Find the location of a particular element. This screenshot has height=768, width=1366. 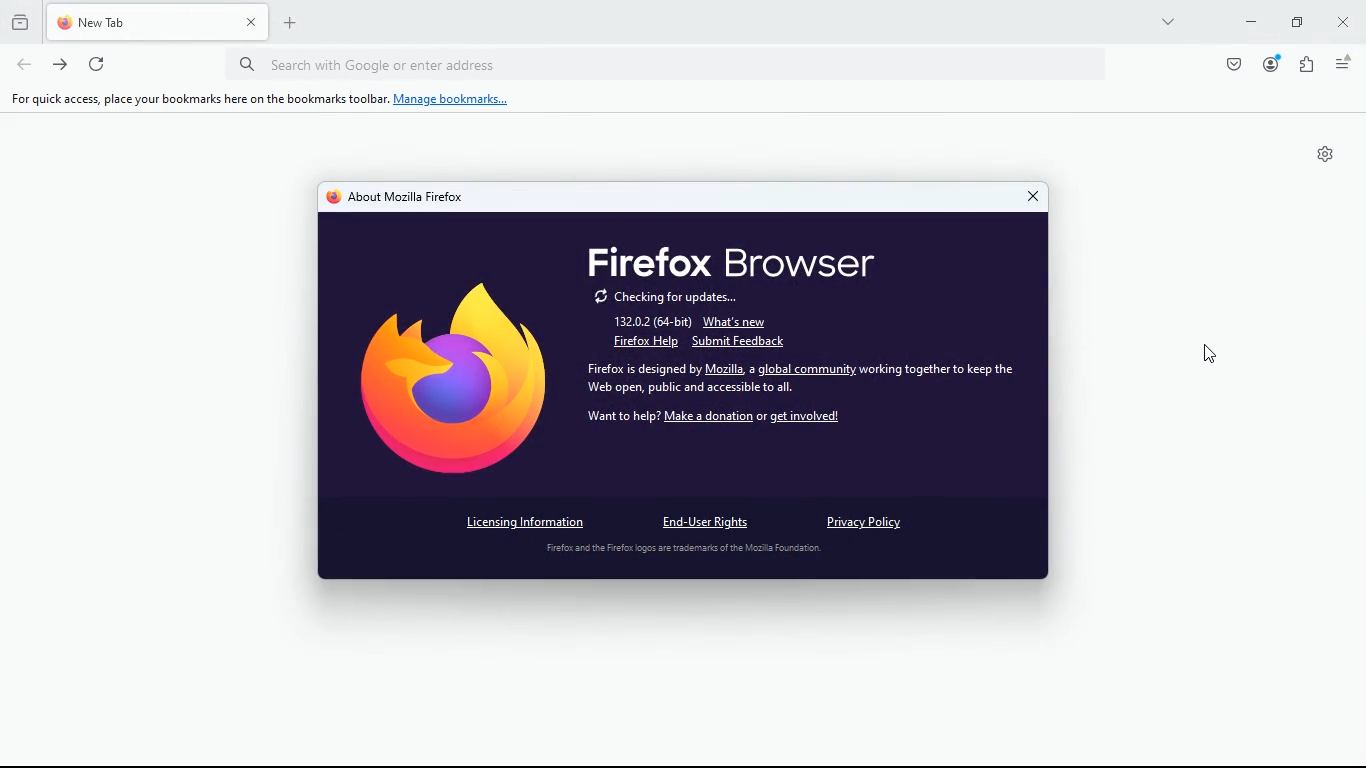

Search bar is located at coordinates (670, 65).